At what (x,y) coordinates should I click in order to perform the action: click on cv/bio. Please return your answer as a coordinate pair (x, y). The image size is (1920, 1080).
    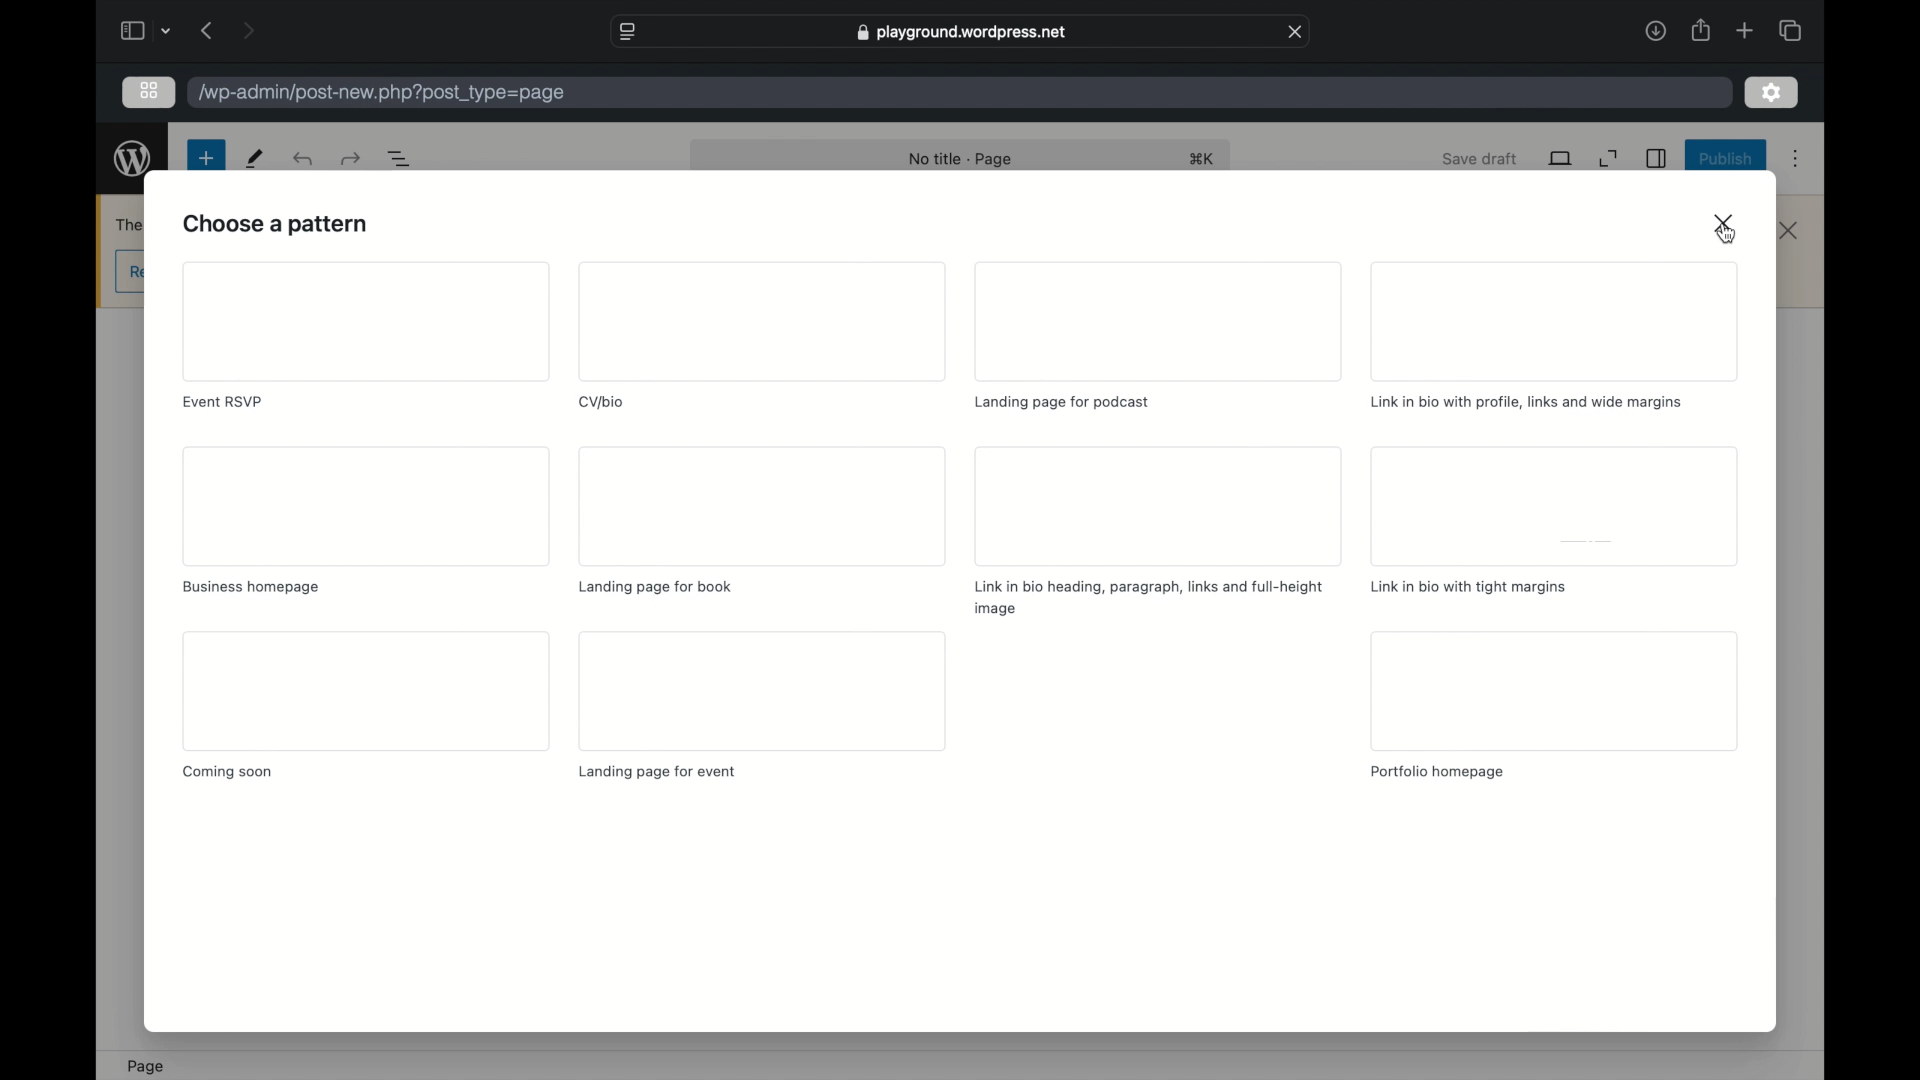
    Looking at the image, I should click on (602, 401).